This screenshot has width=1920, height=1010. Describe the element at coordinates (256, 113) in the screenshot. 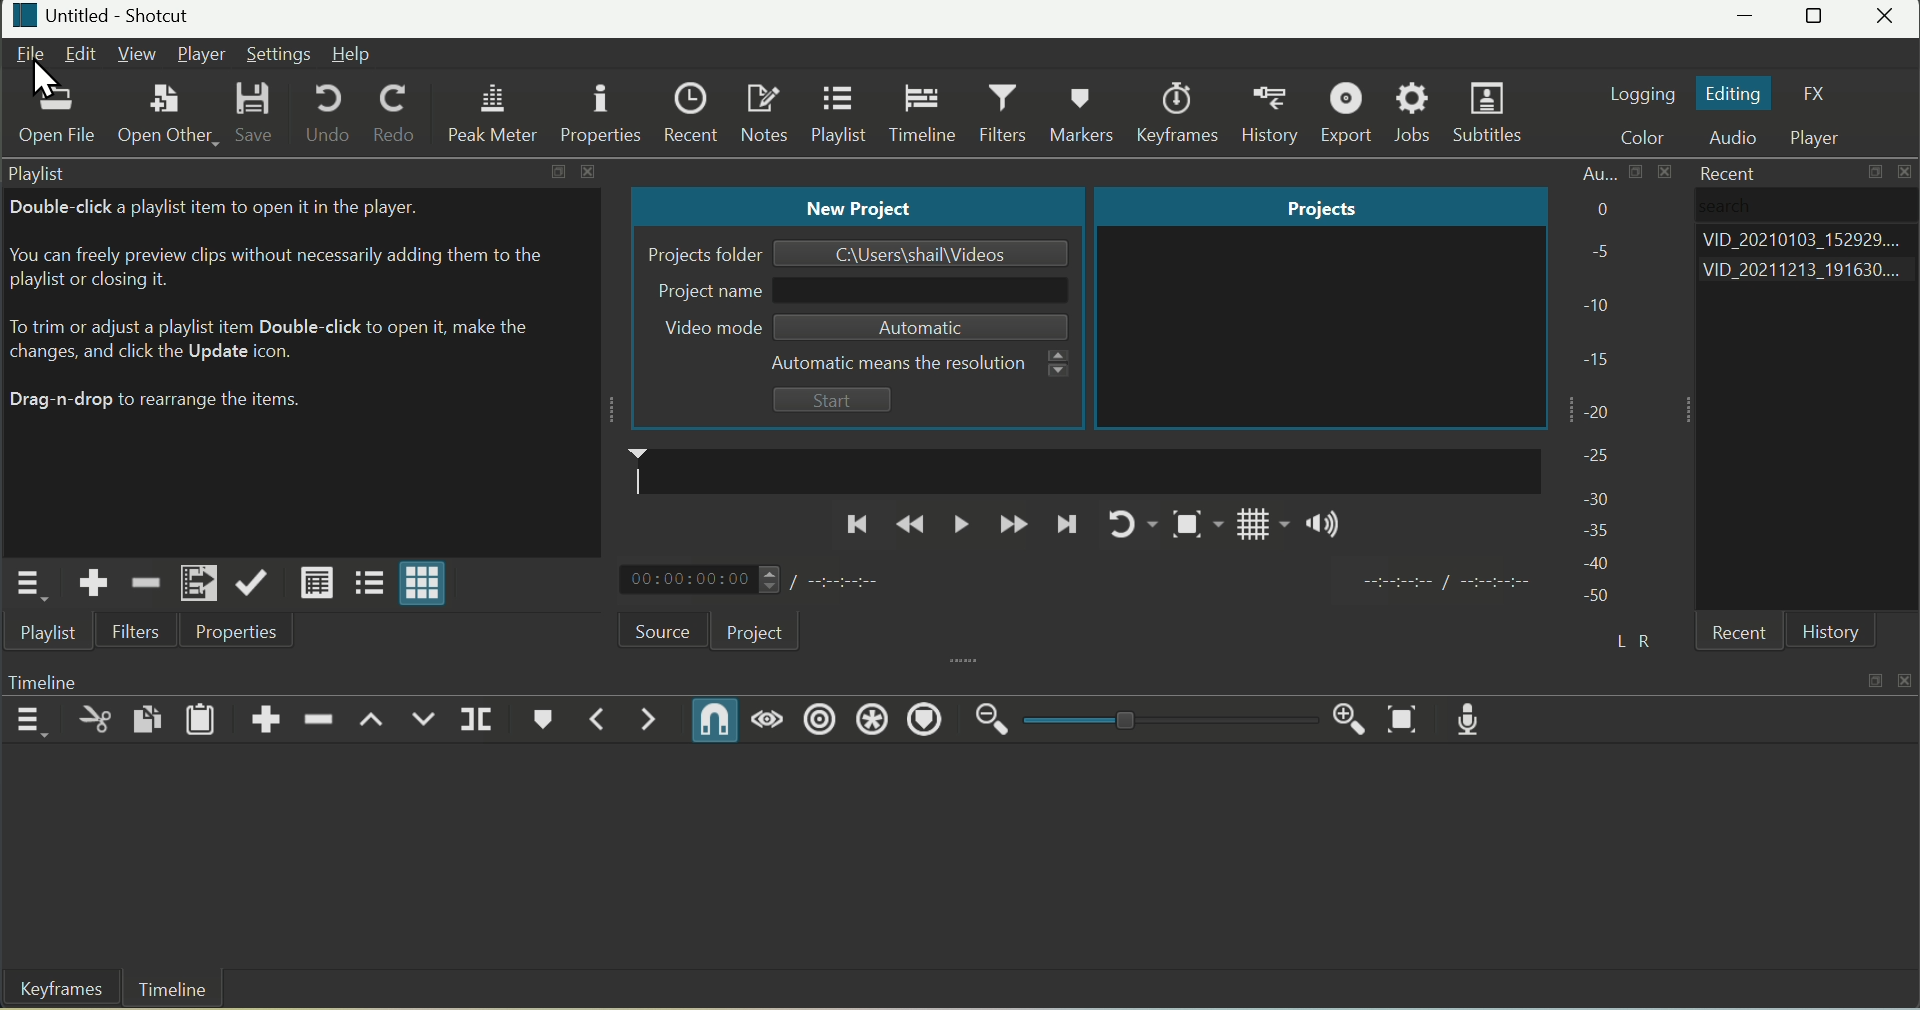

I see `Save` at that location.